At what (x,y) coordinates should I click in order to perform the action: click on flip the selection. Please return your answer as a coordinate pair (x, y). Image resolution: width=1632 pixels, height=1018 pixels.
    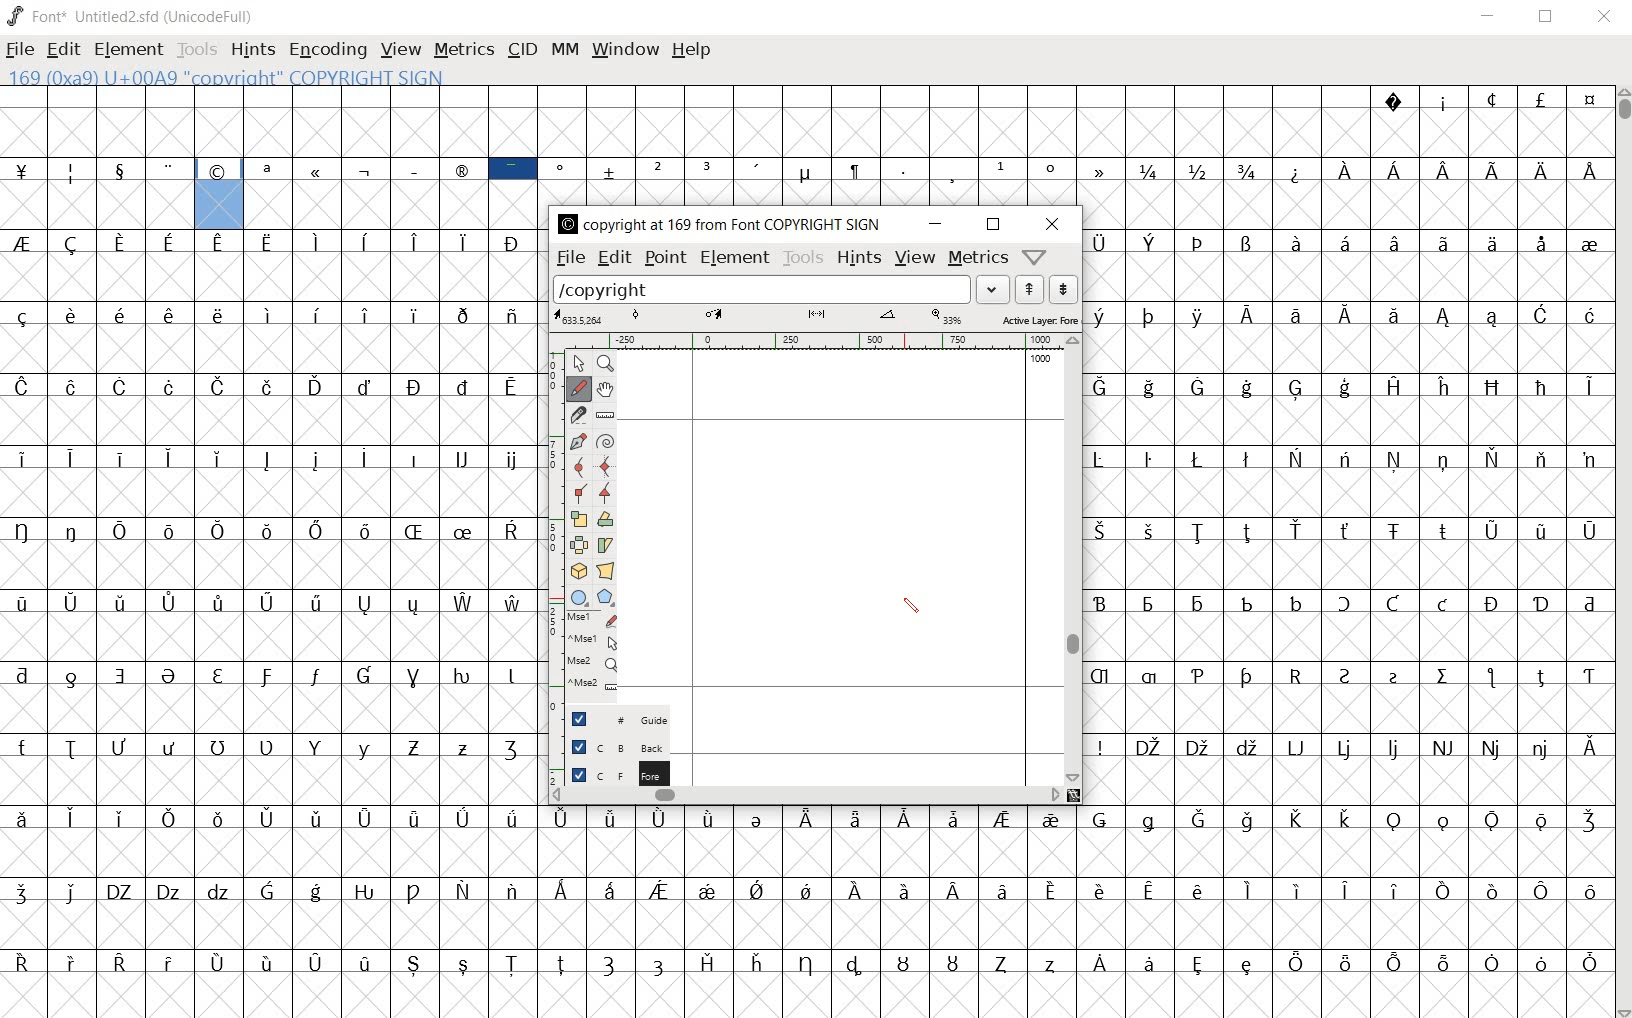
    Looking at the image, I should click on (580, 545).